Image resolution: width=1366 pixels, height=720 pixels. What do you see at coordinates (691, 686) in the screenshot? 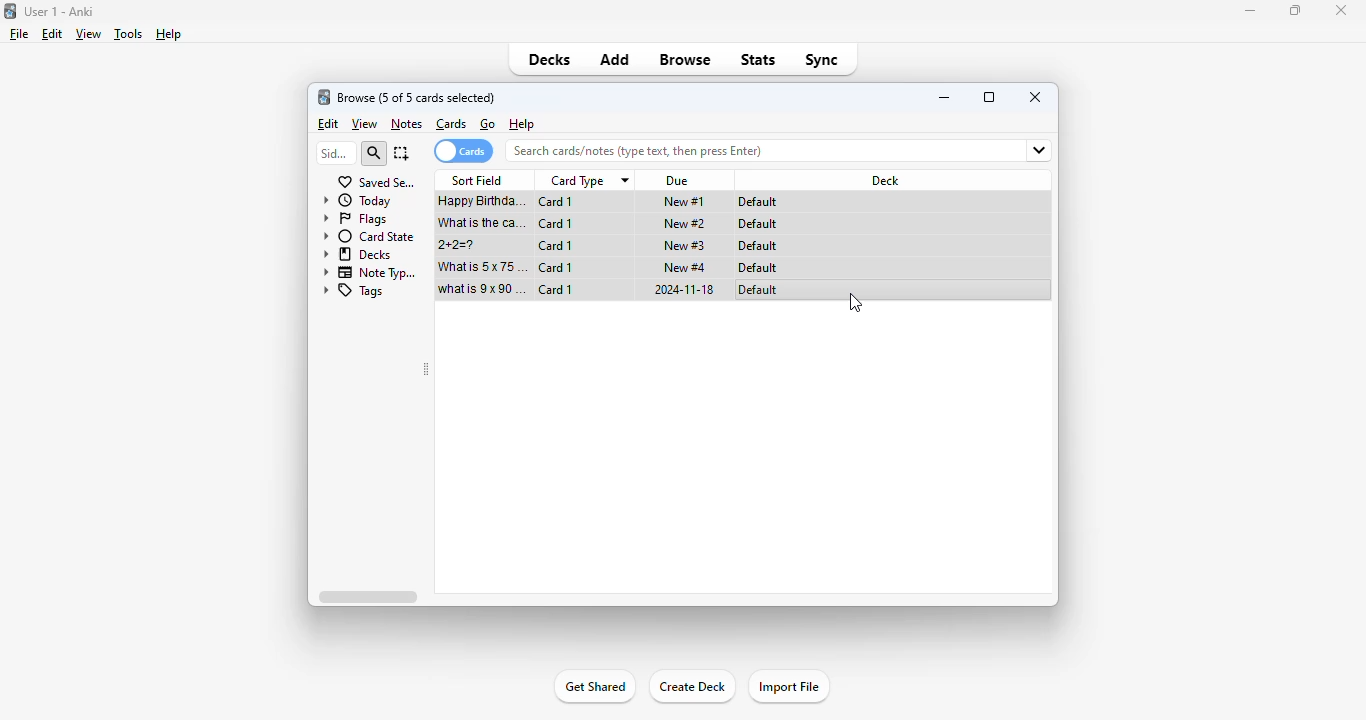
I see `create deck` at bounding box center [691, 686].